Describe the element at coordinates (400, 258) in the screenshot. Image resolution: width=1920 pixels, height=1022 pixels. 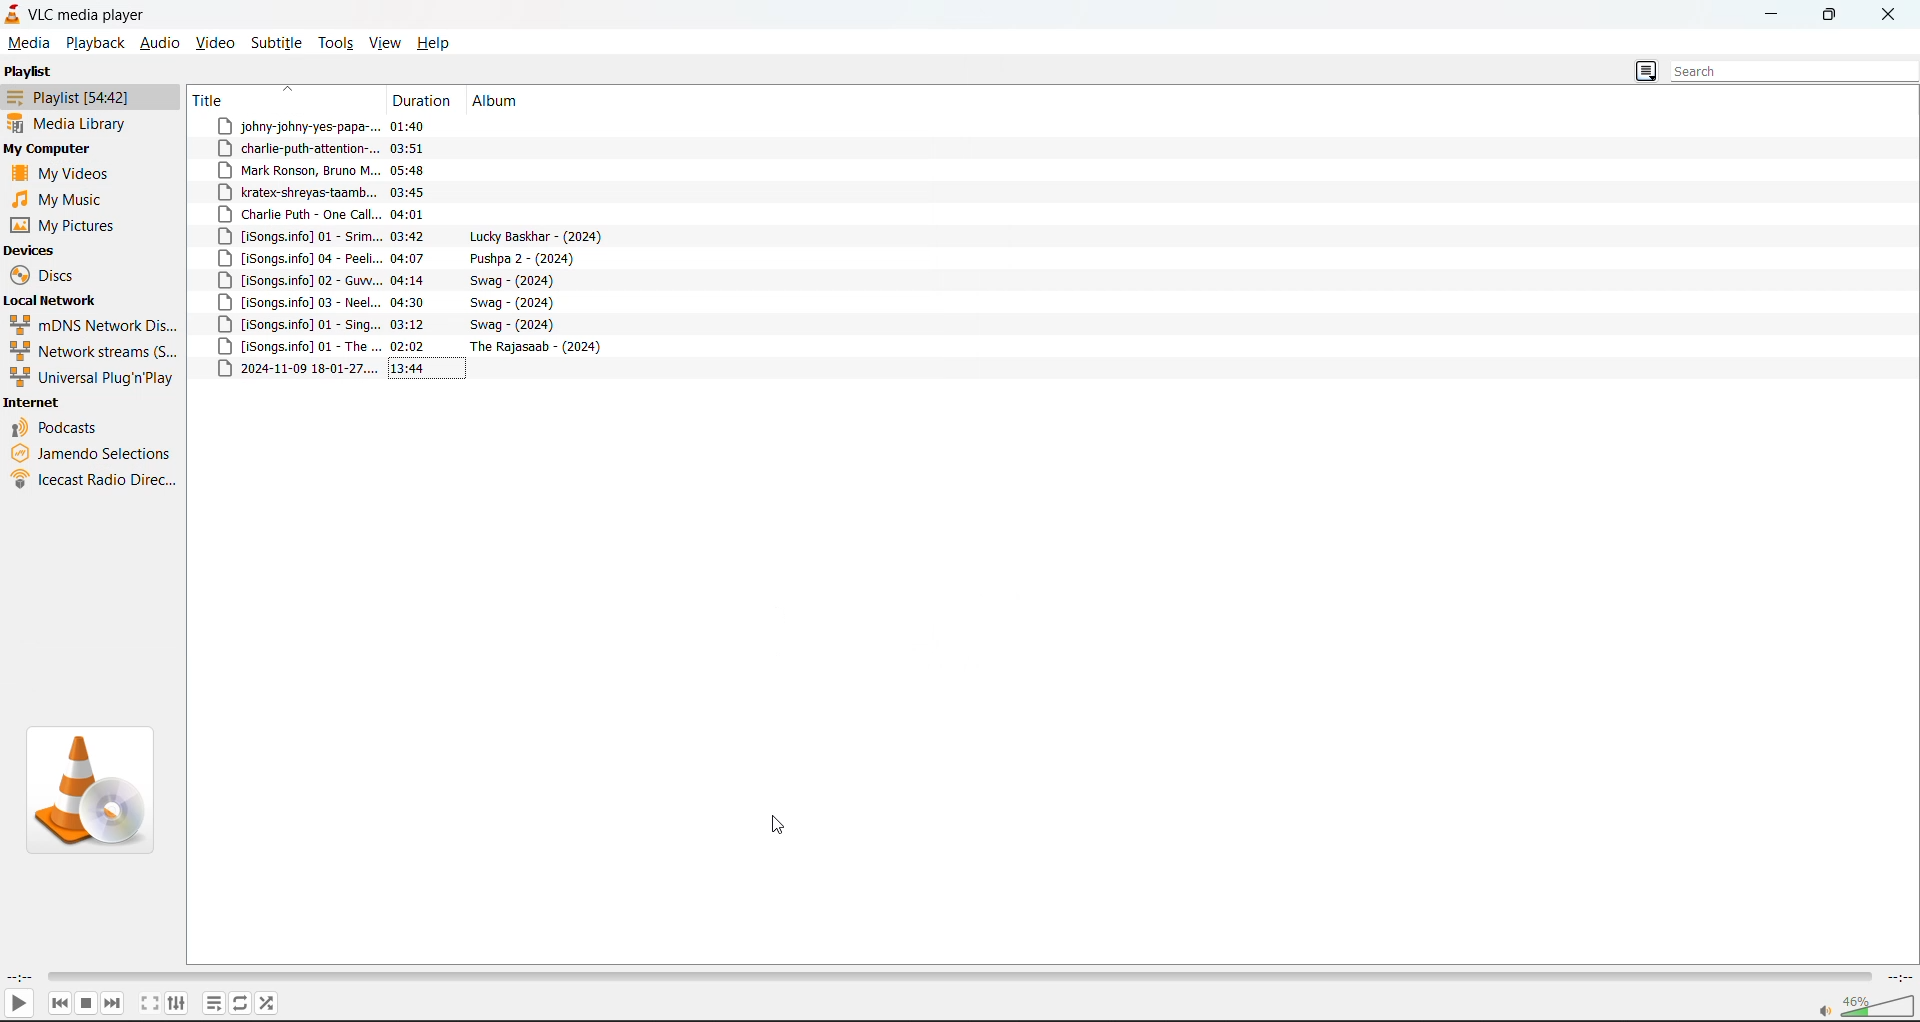
I see `track 7 title, duration and album details` at that location.